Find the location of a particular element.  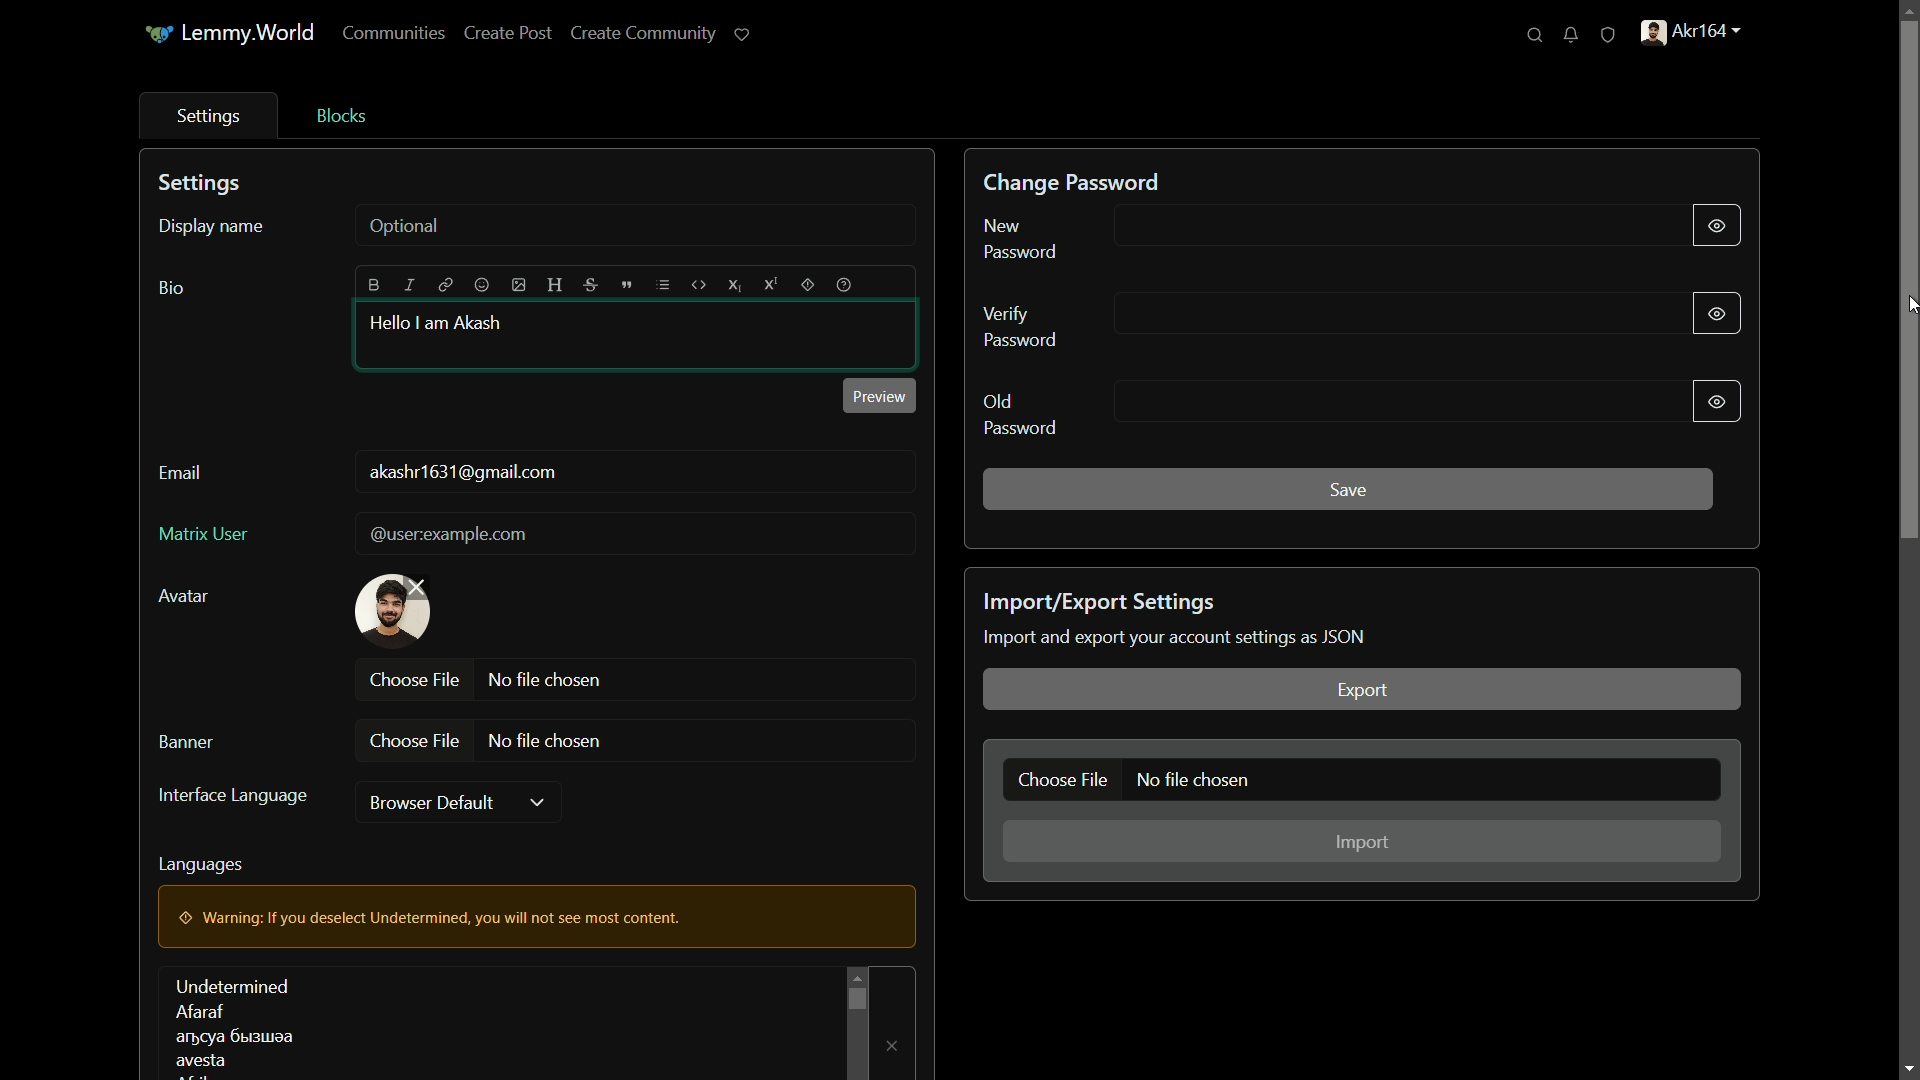

display name is located at coordinates (212, 228).